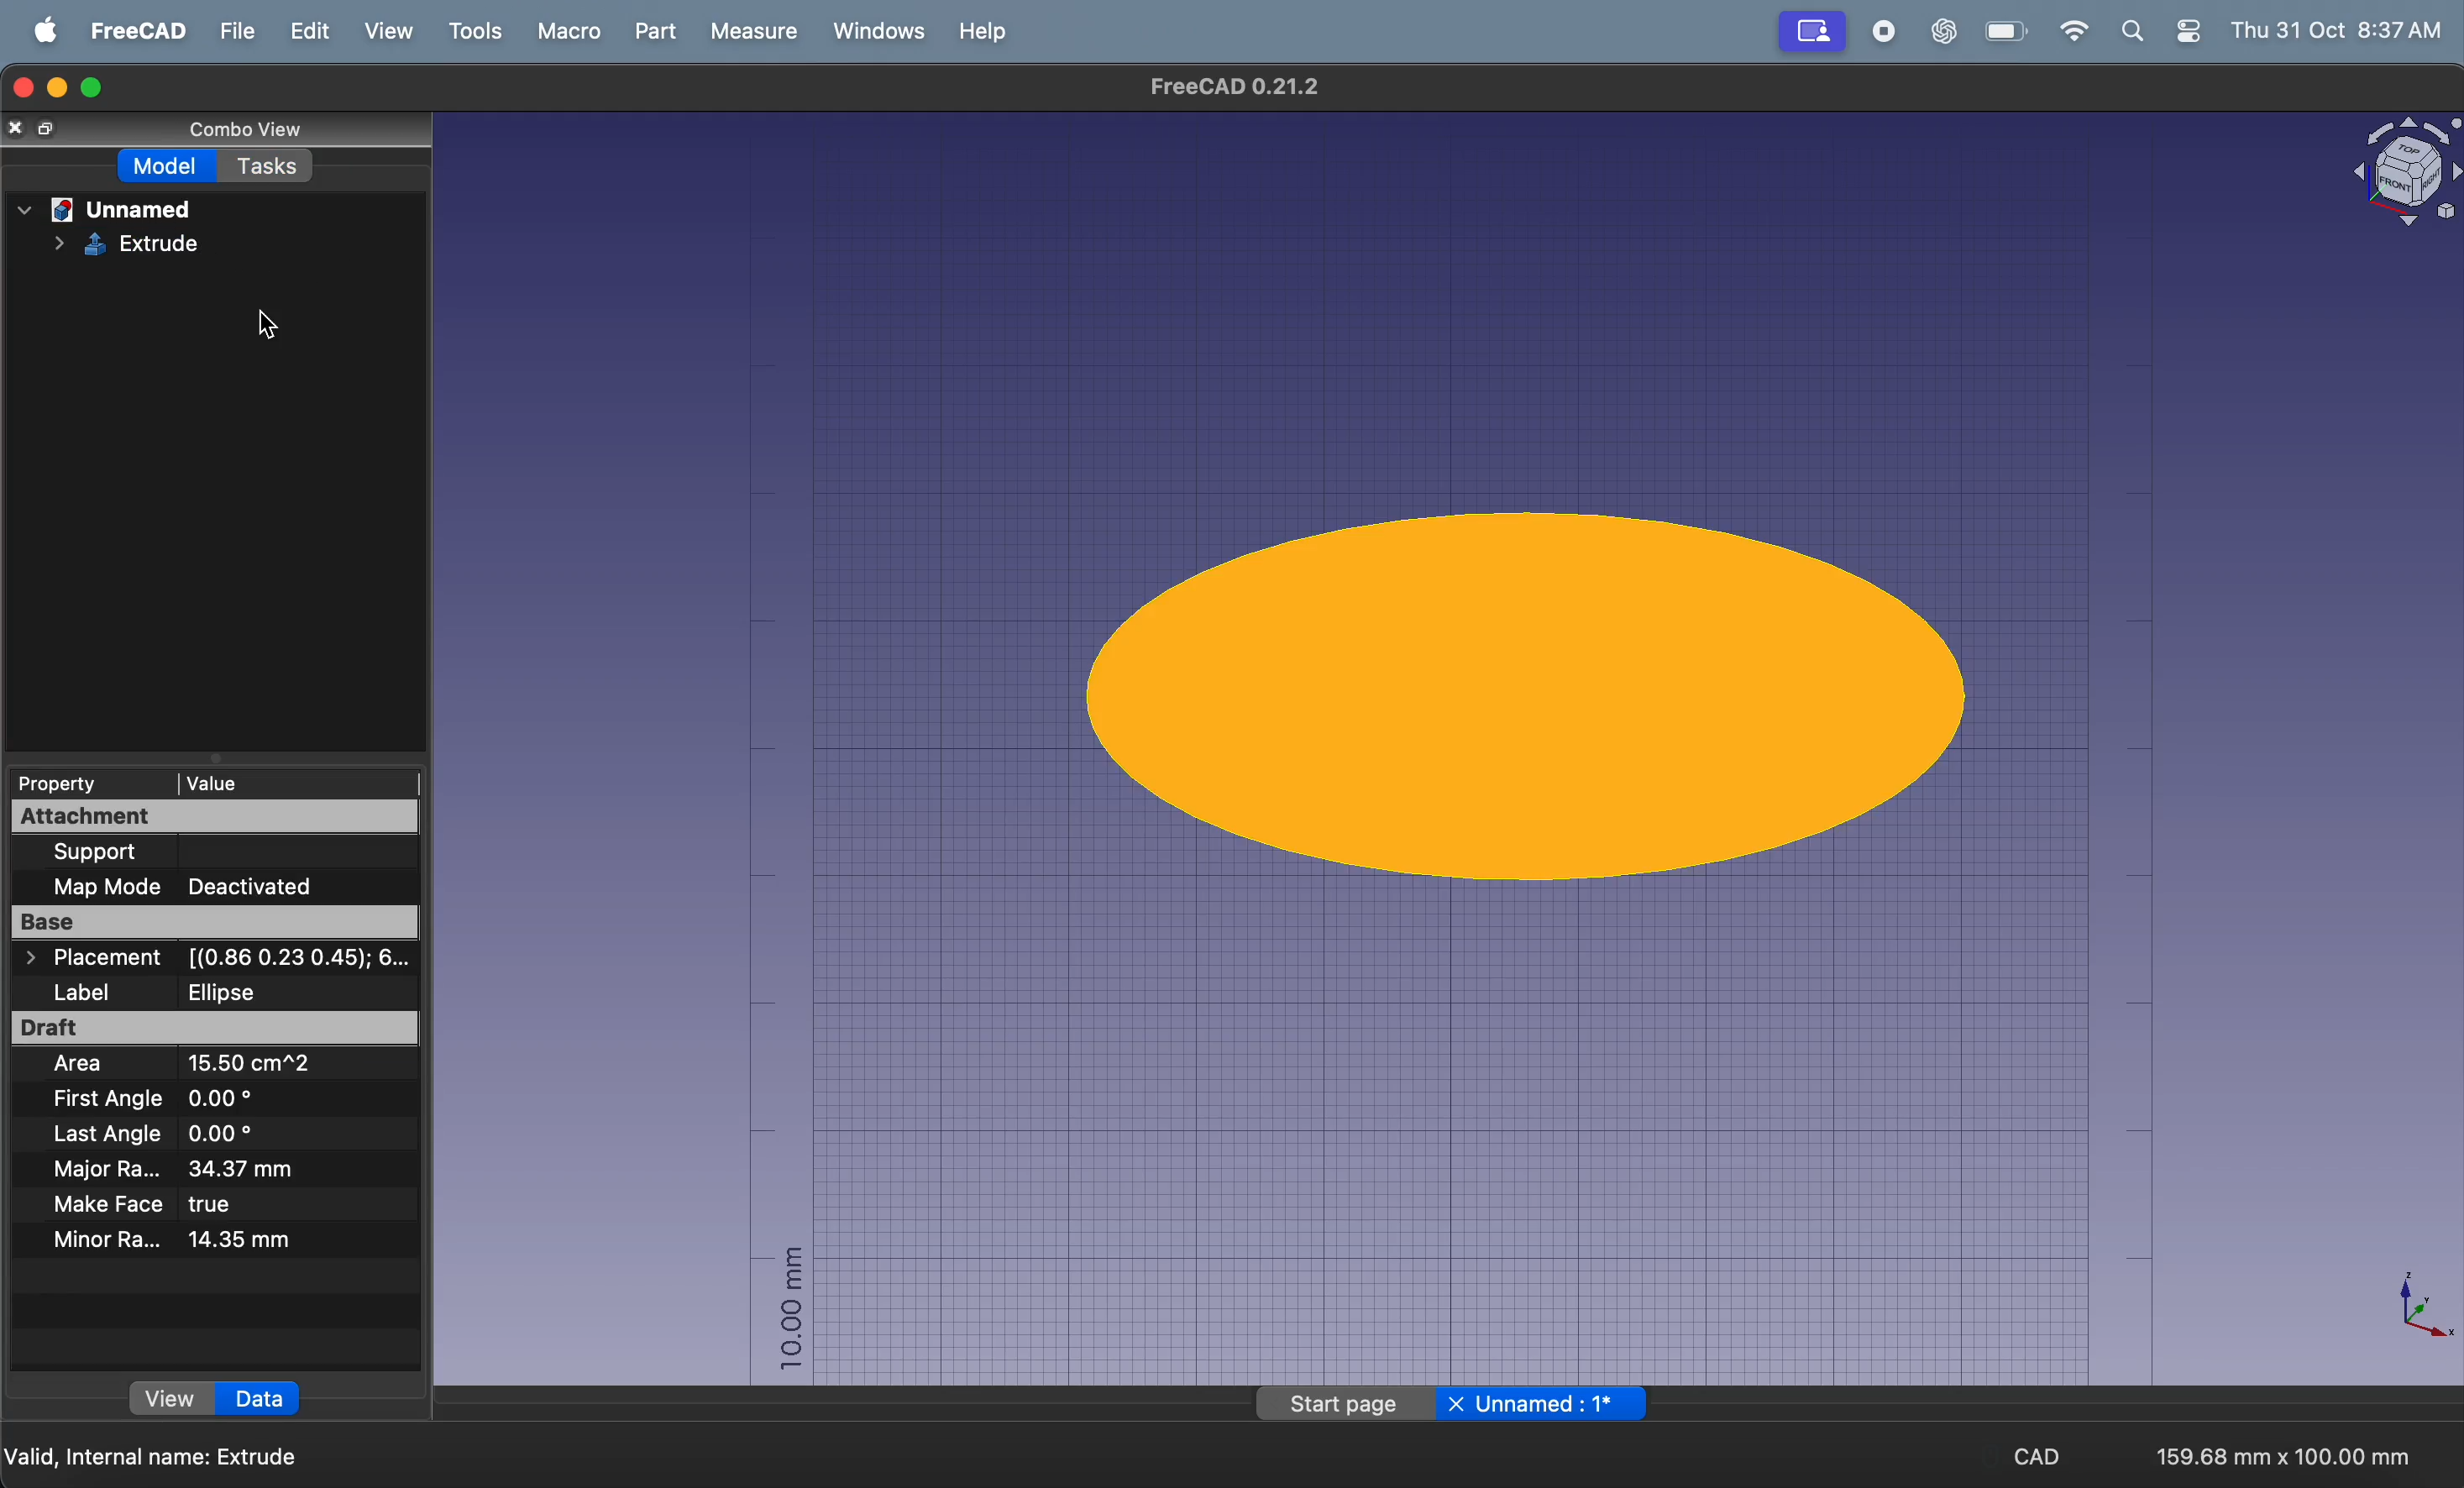 Image resolution: width=2464 pixels, height=1488 pixels. I want to click on major radius, so click(204, 1170).